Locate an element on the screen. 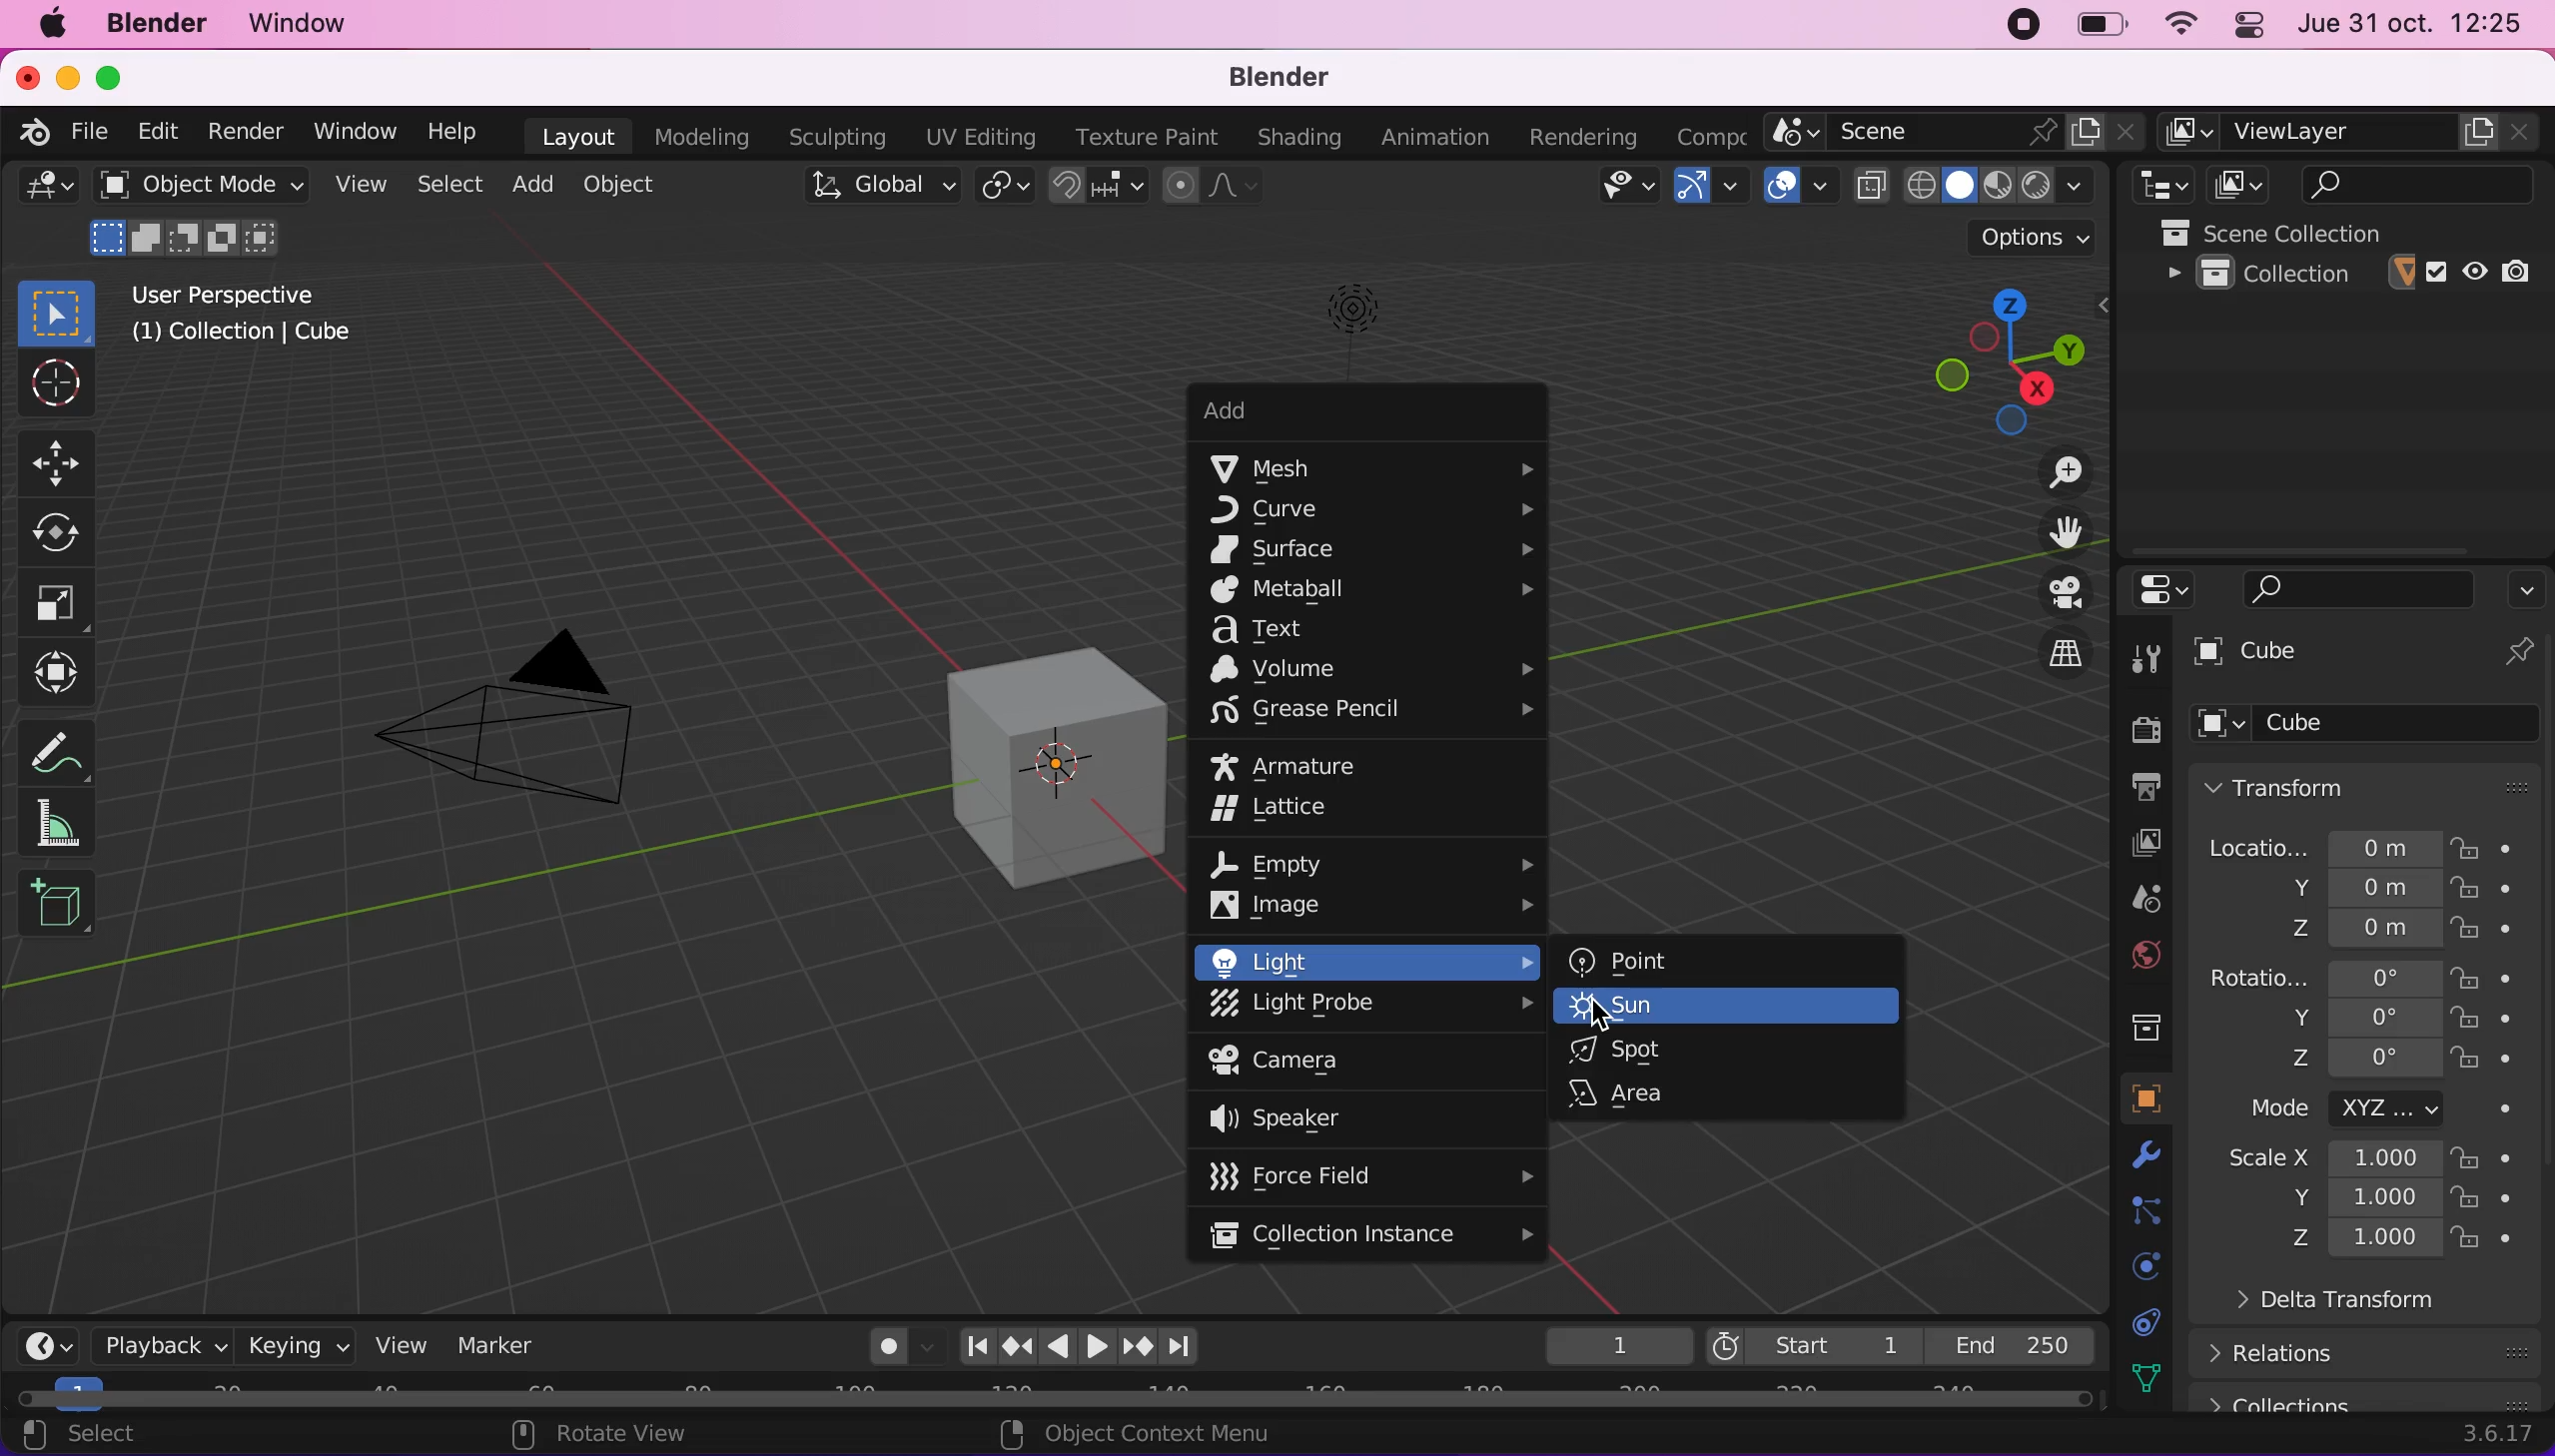 The height and width of the screenshot is (1456, 2555). sun is located at coordinates (1723, 1007).